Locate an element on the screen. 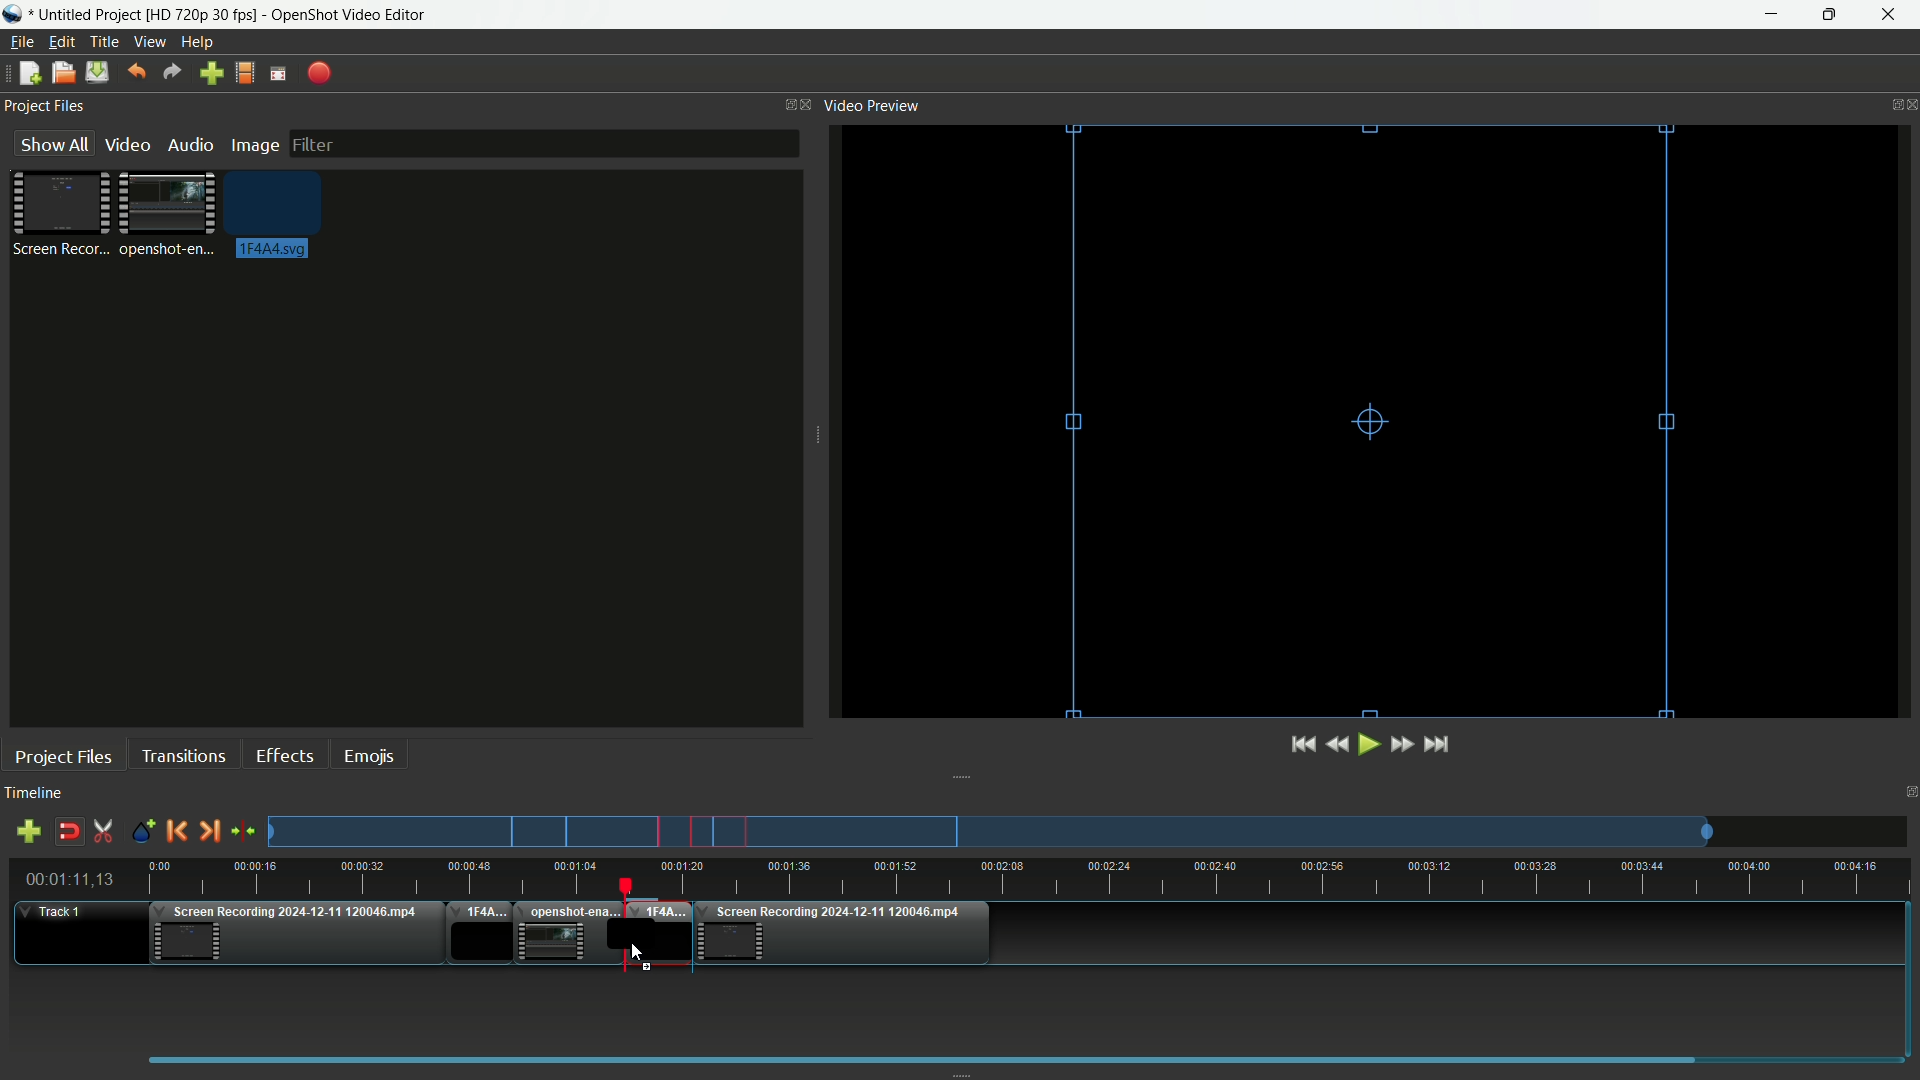 The height and width of the screenshot is (1080, 1920). Undo is located at coordinates (133, 73).